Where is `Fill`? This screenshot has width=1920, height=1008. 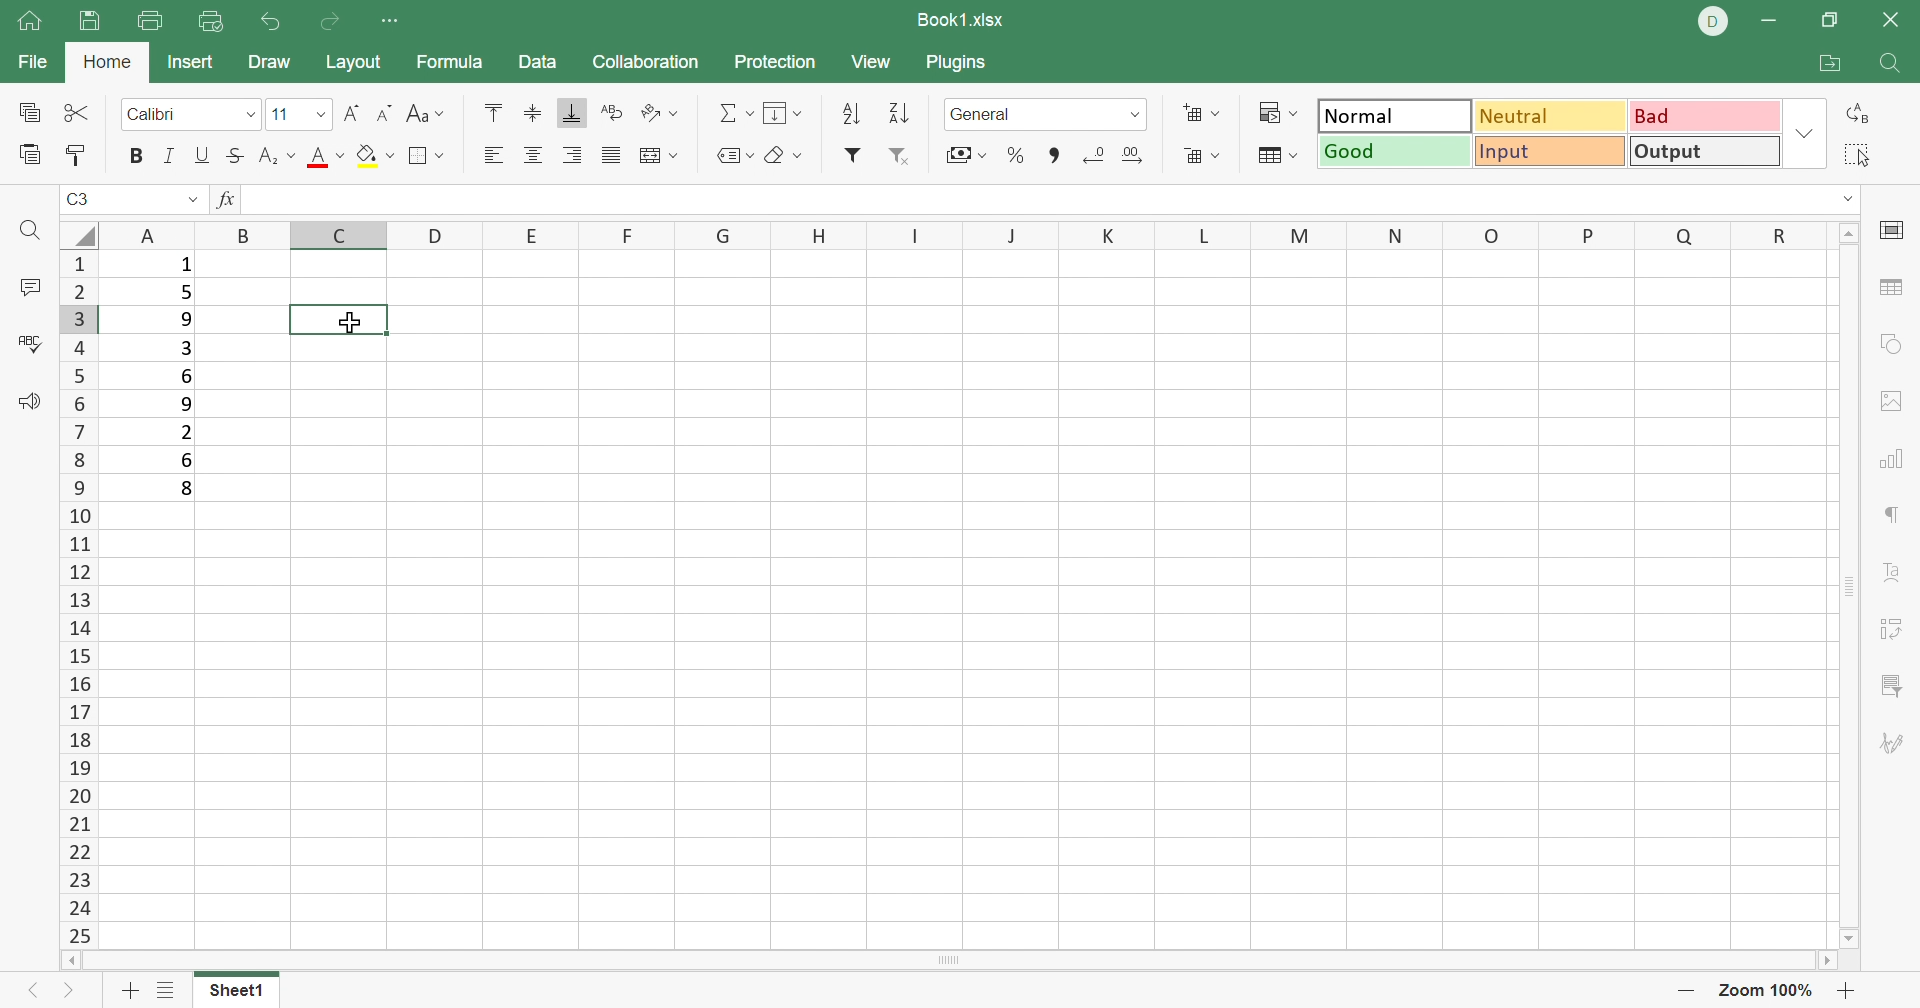 Fill is located at coordinates (784, 113).